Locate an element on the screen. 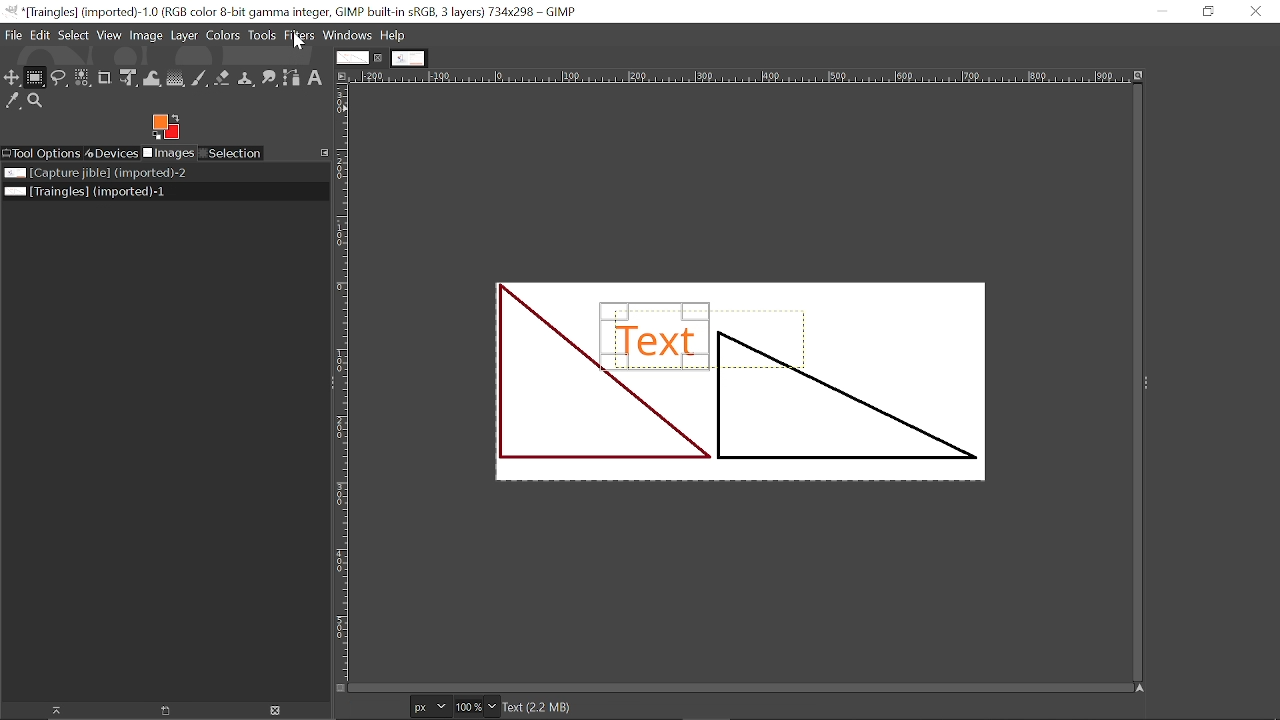 The image size is (1280, 720). Image is located at coordinates (146, 36).